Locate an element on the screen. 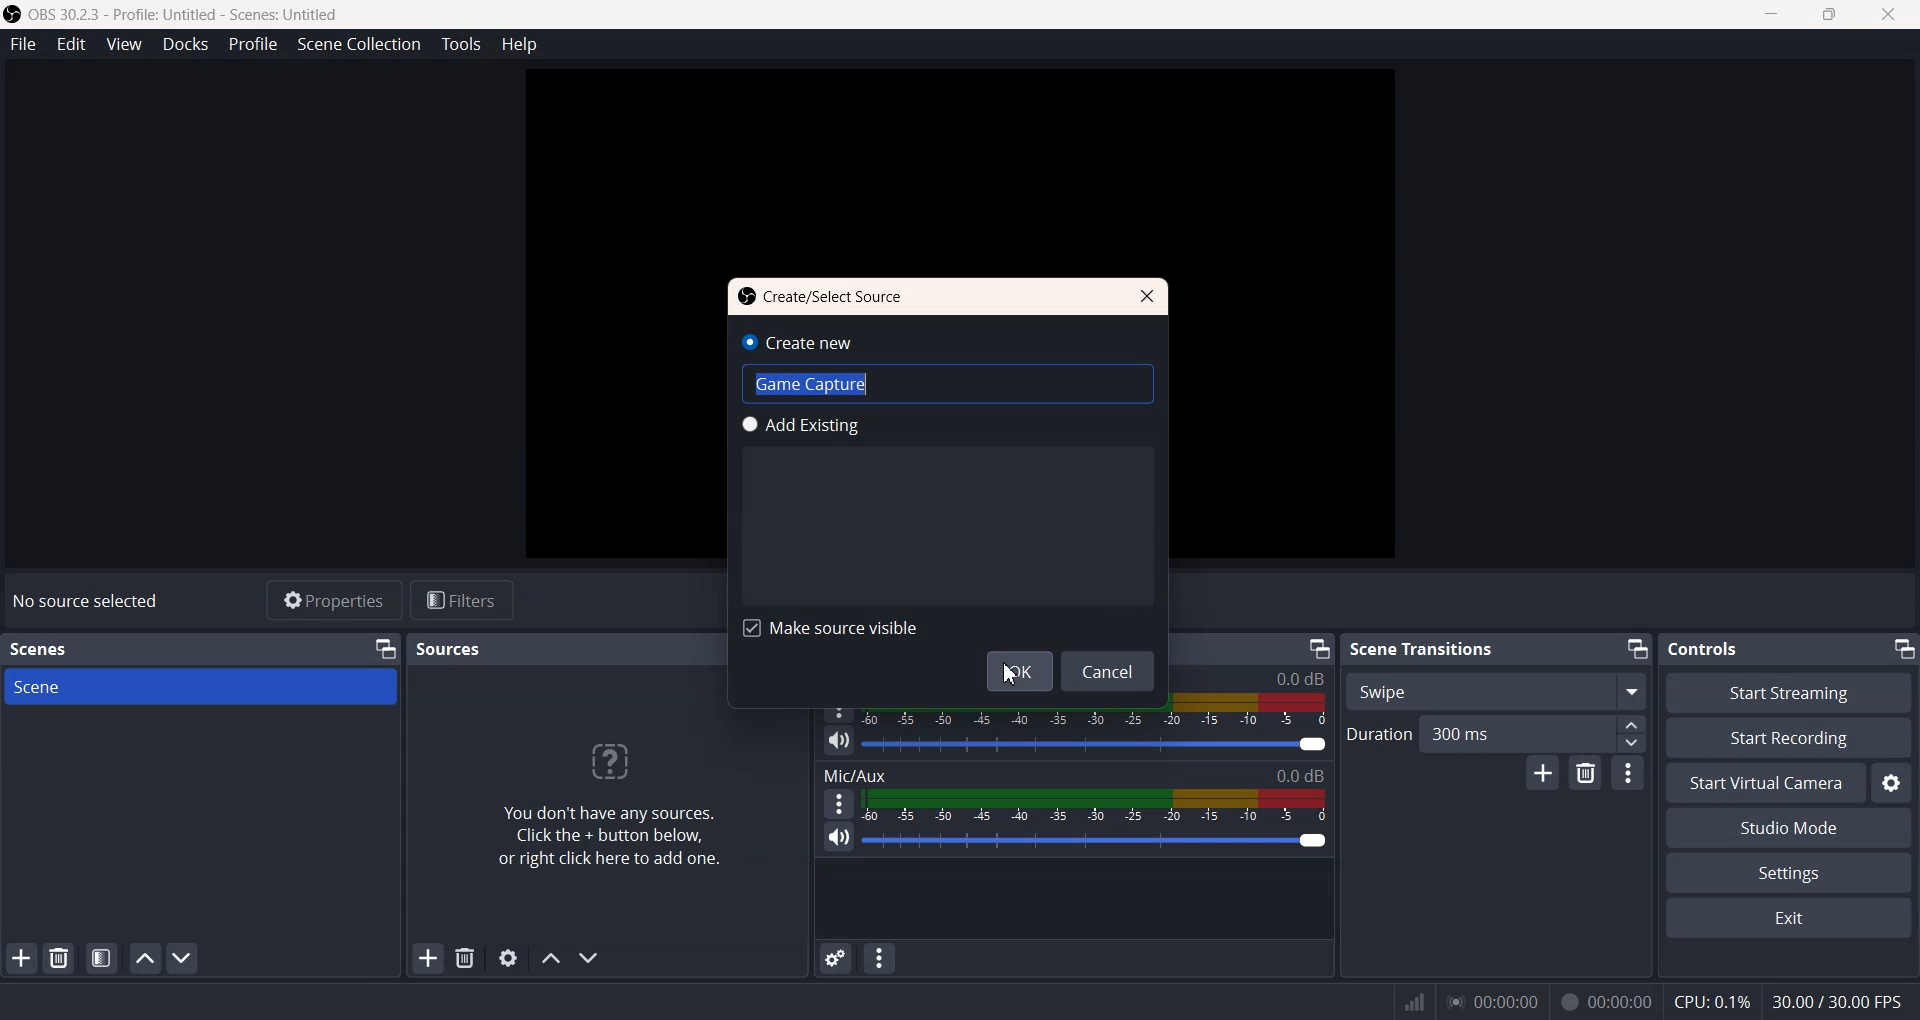 The height and width of the screenshot is (1020, 1920). Text is located at coordinates (1701, 648).